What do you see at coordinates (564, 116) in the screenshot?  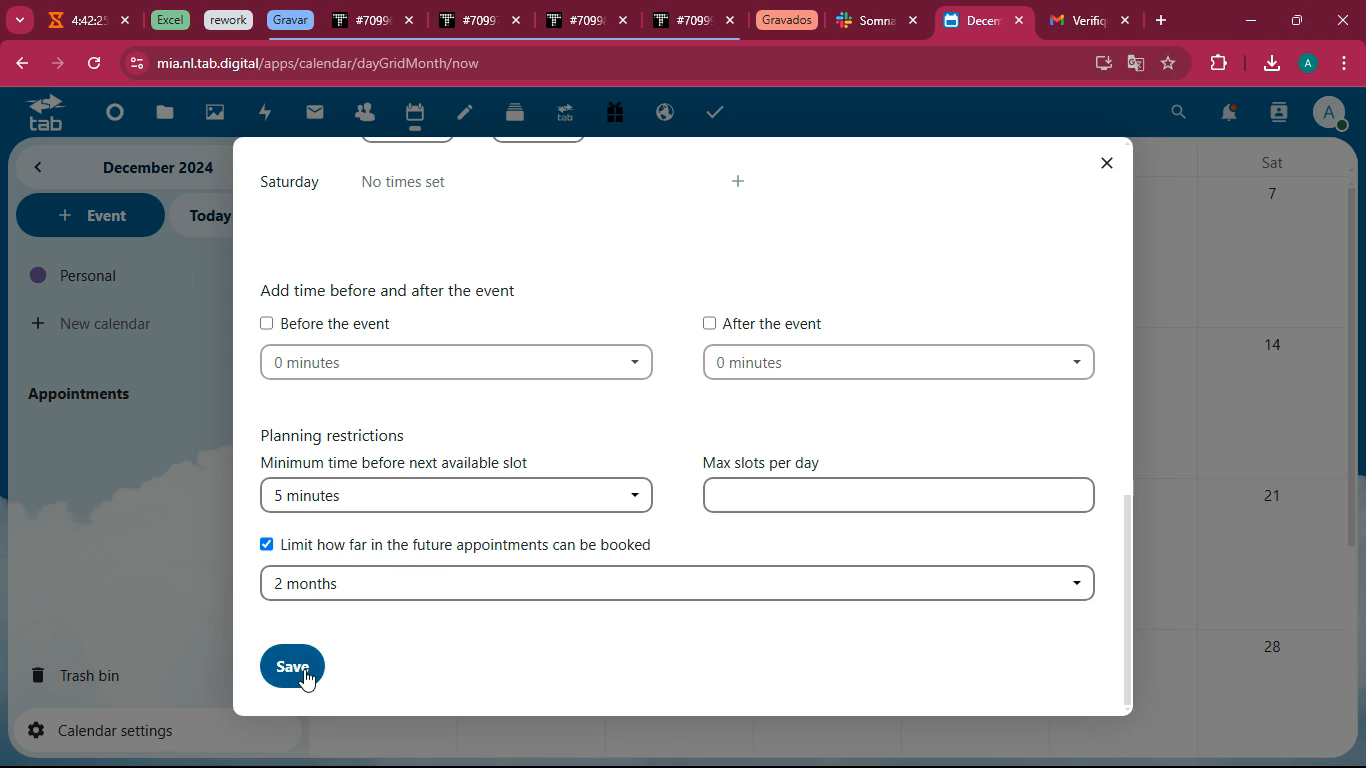 I see `tab` at bounding box center [564, 116].